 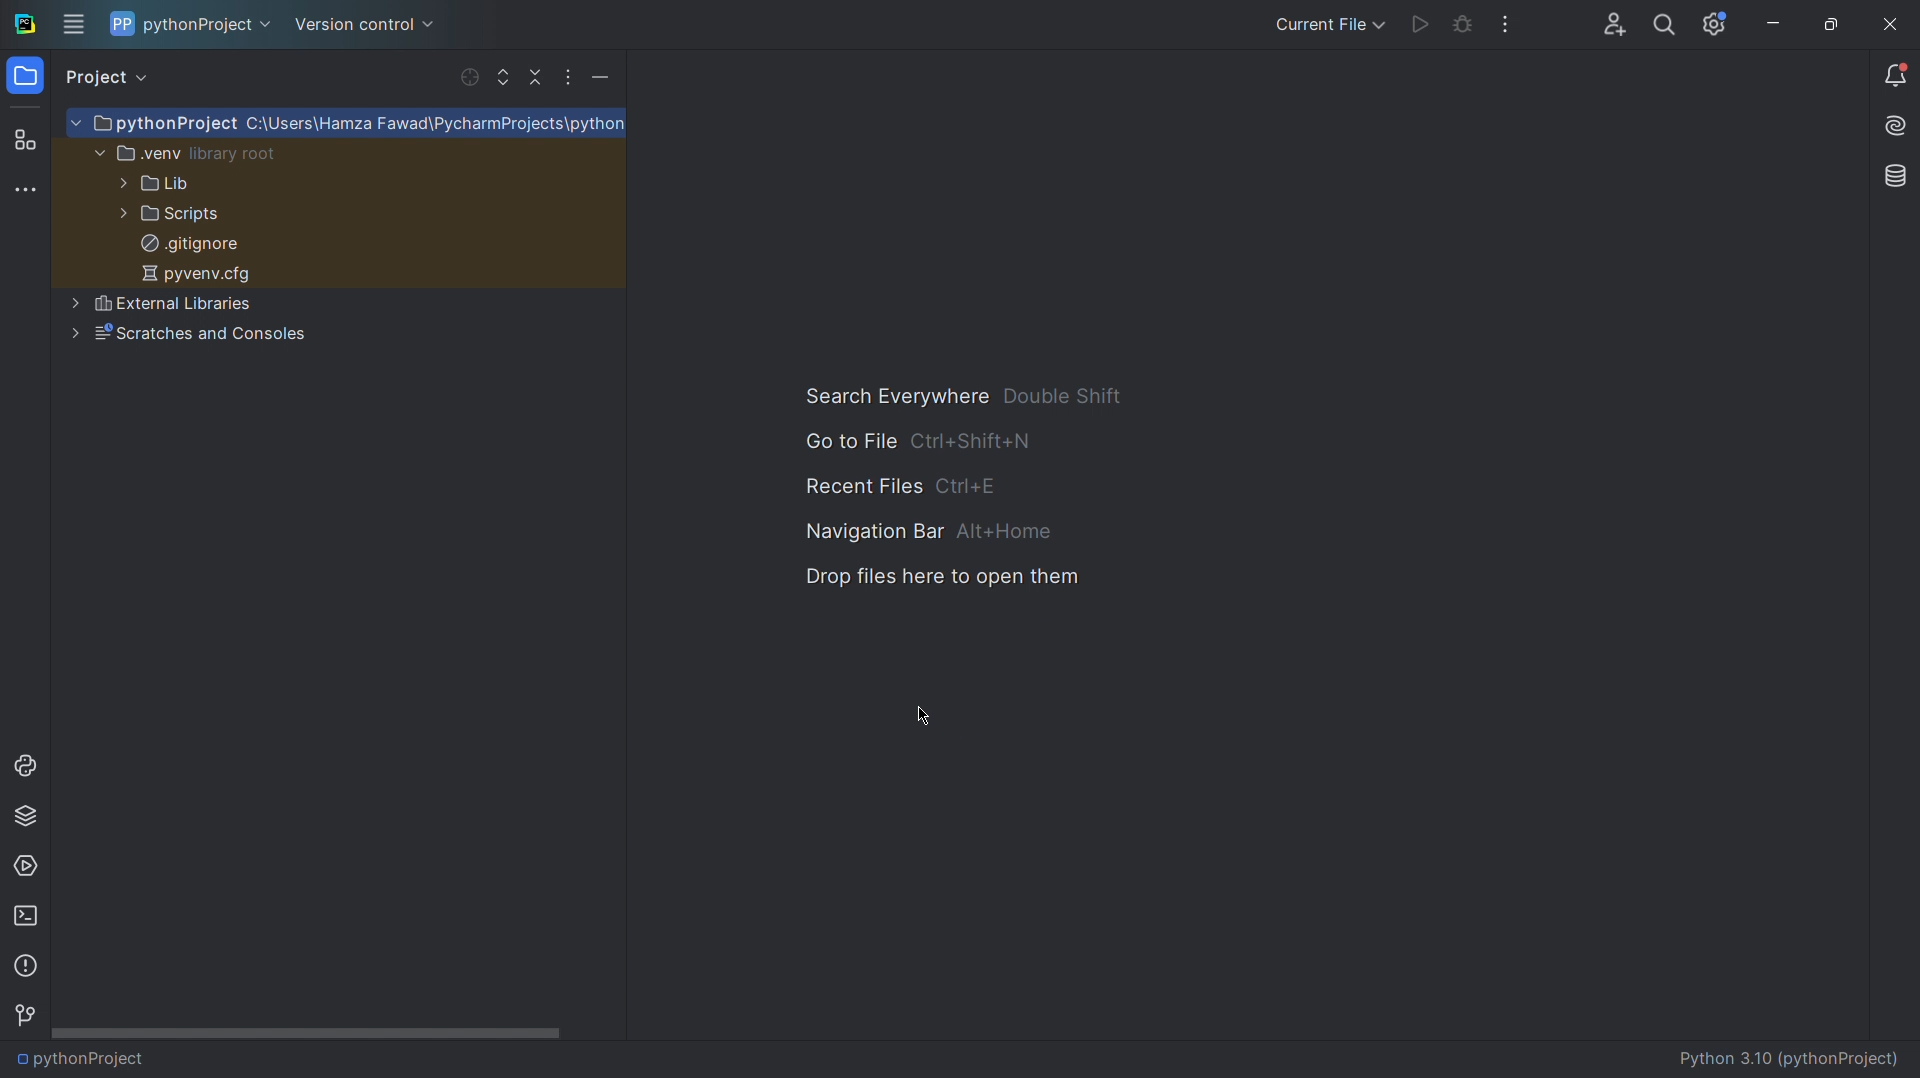 I want to click on more, so click(x=1506, y=28).